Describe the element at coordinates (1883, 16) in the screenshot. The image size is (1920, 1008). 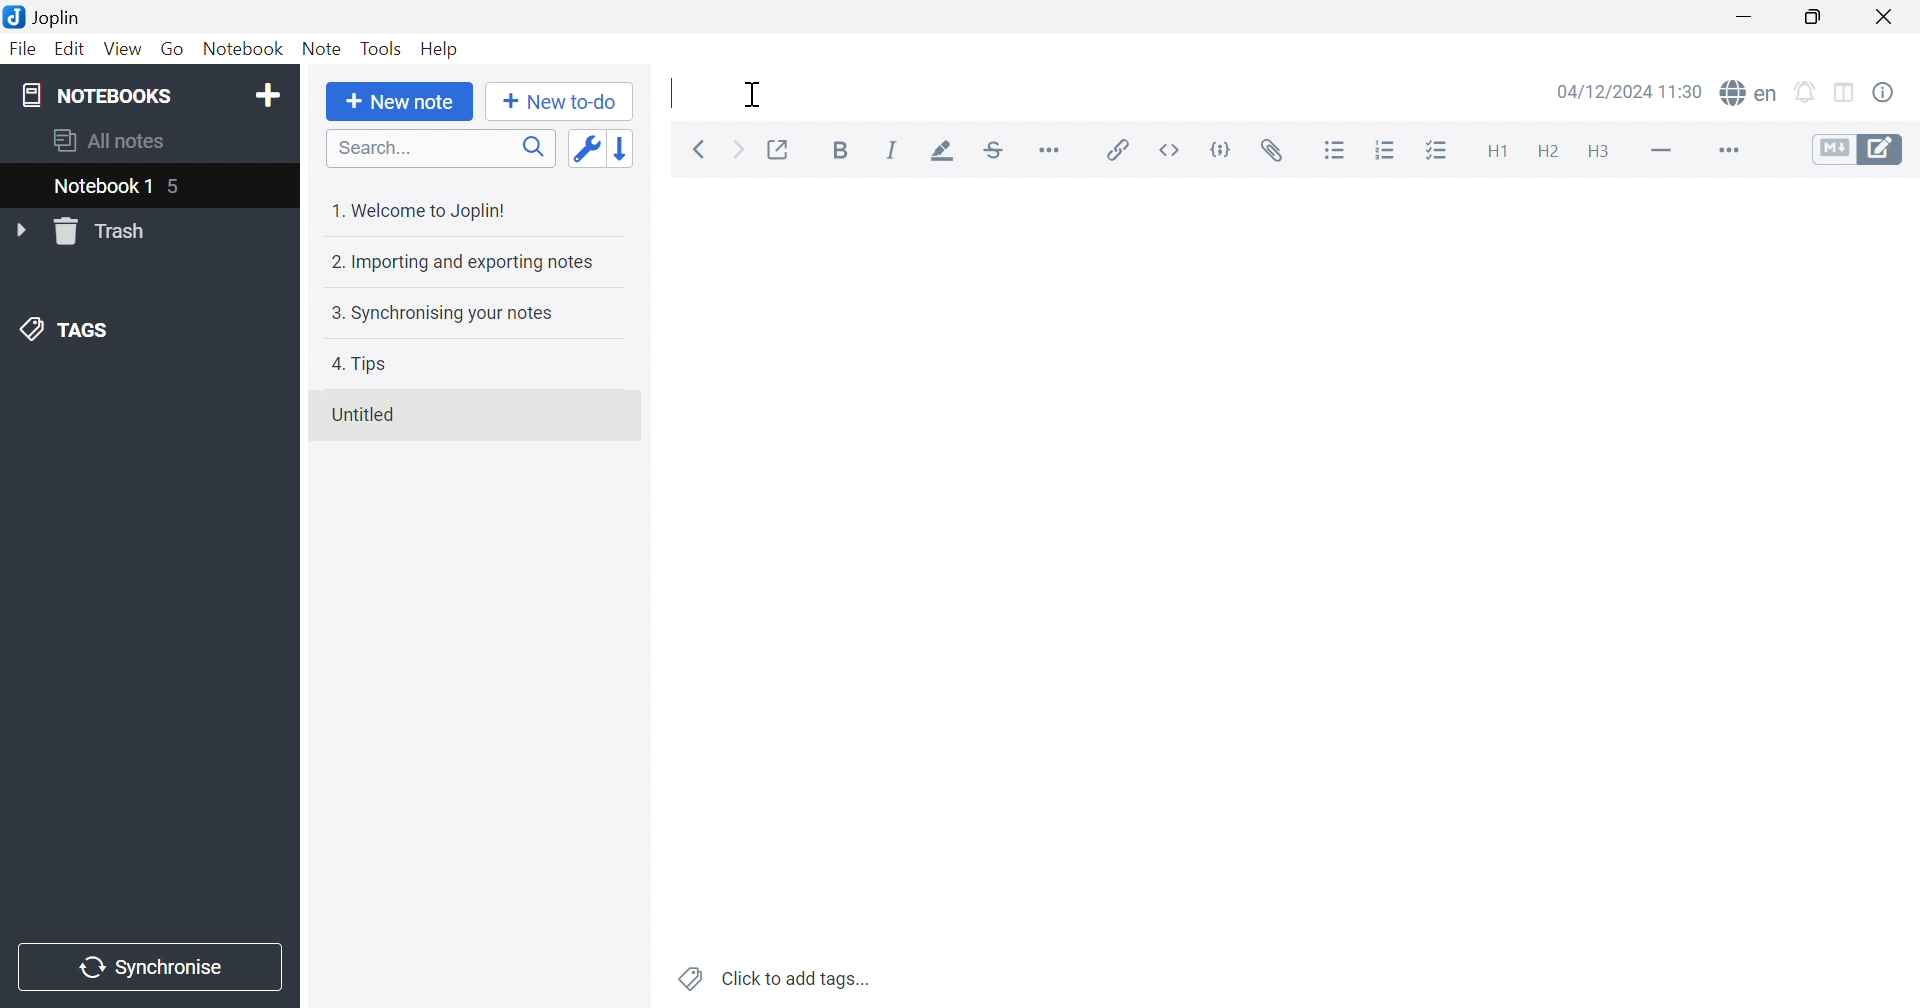
I see `Close` at that location.